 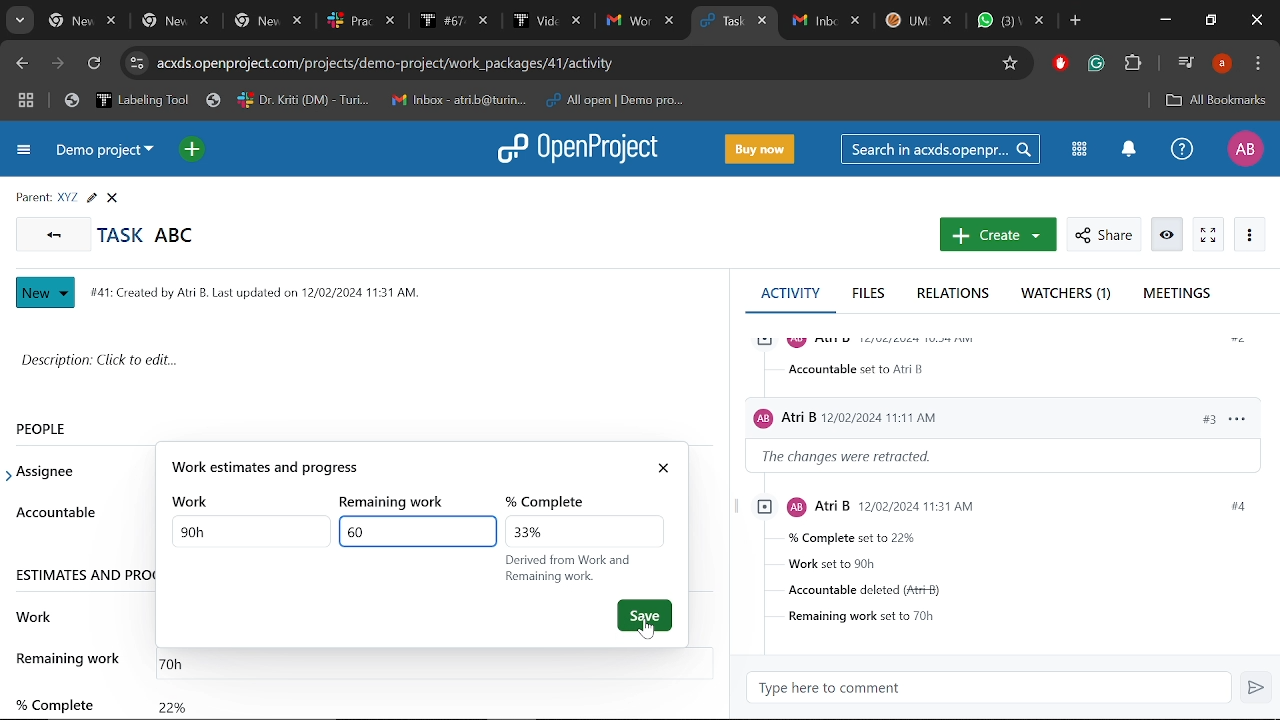 I want to click on CIte address, so click(x=571, y=62).